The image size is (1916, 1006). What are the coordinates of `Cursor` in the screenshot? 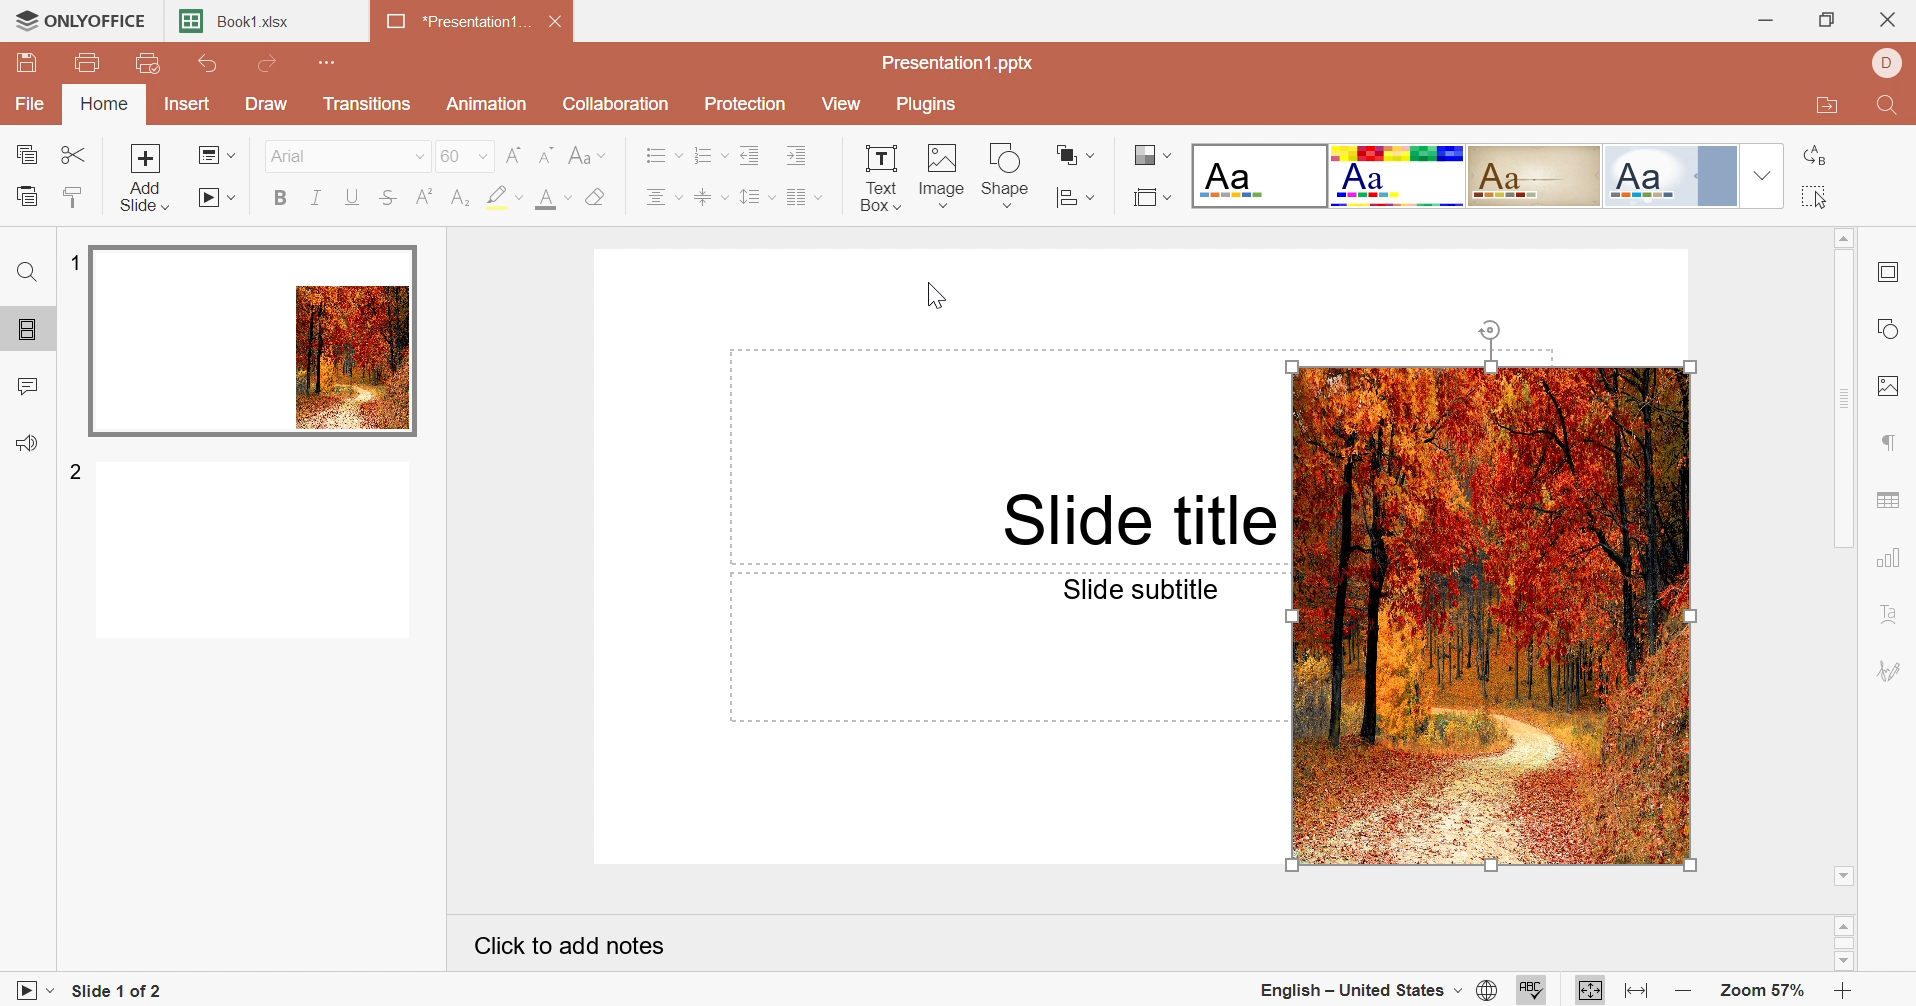 It's located at (938, 297).